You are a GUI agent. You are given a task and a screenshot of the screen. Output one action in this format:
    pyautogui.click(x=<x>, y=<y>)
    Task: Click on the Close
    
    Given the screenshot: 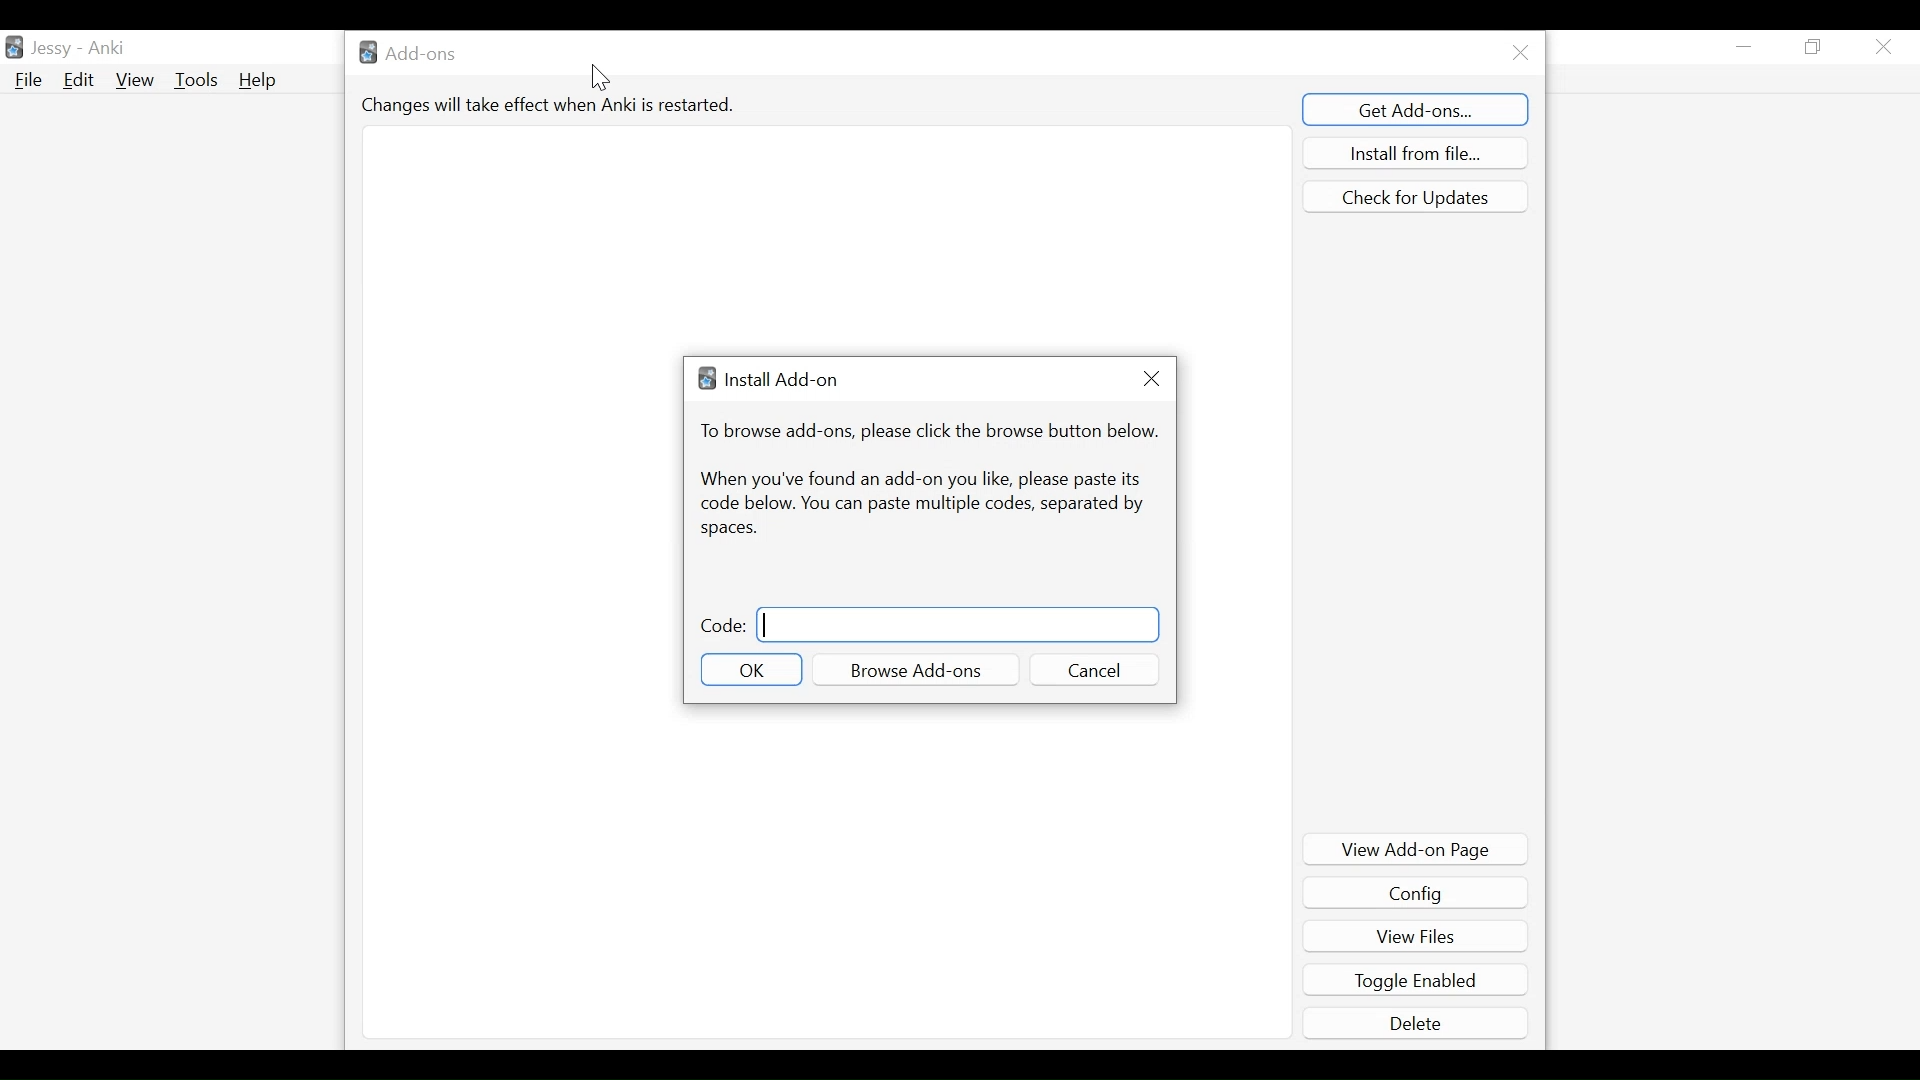 What is the action you would take?
    pyautogui.click(x=1150, y=378)
    